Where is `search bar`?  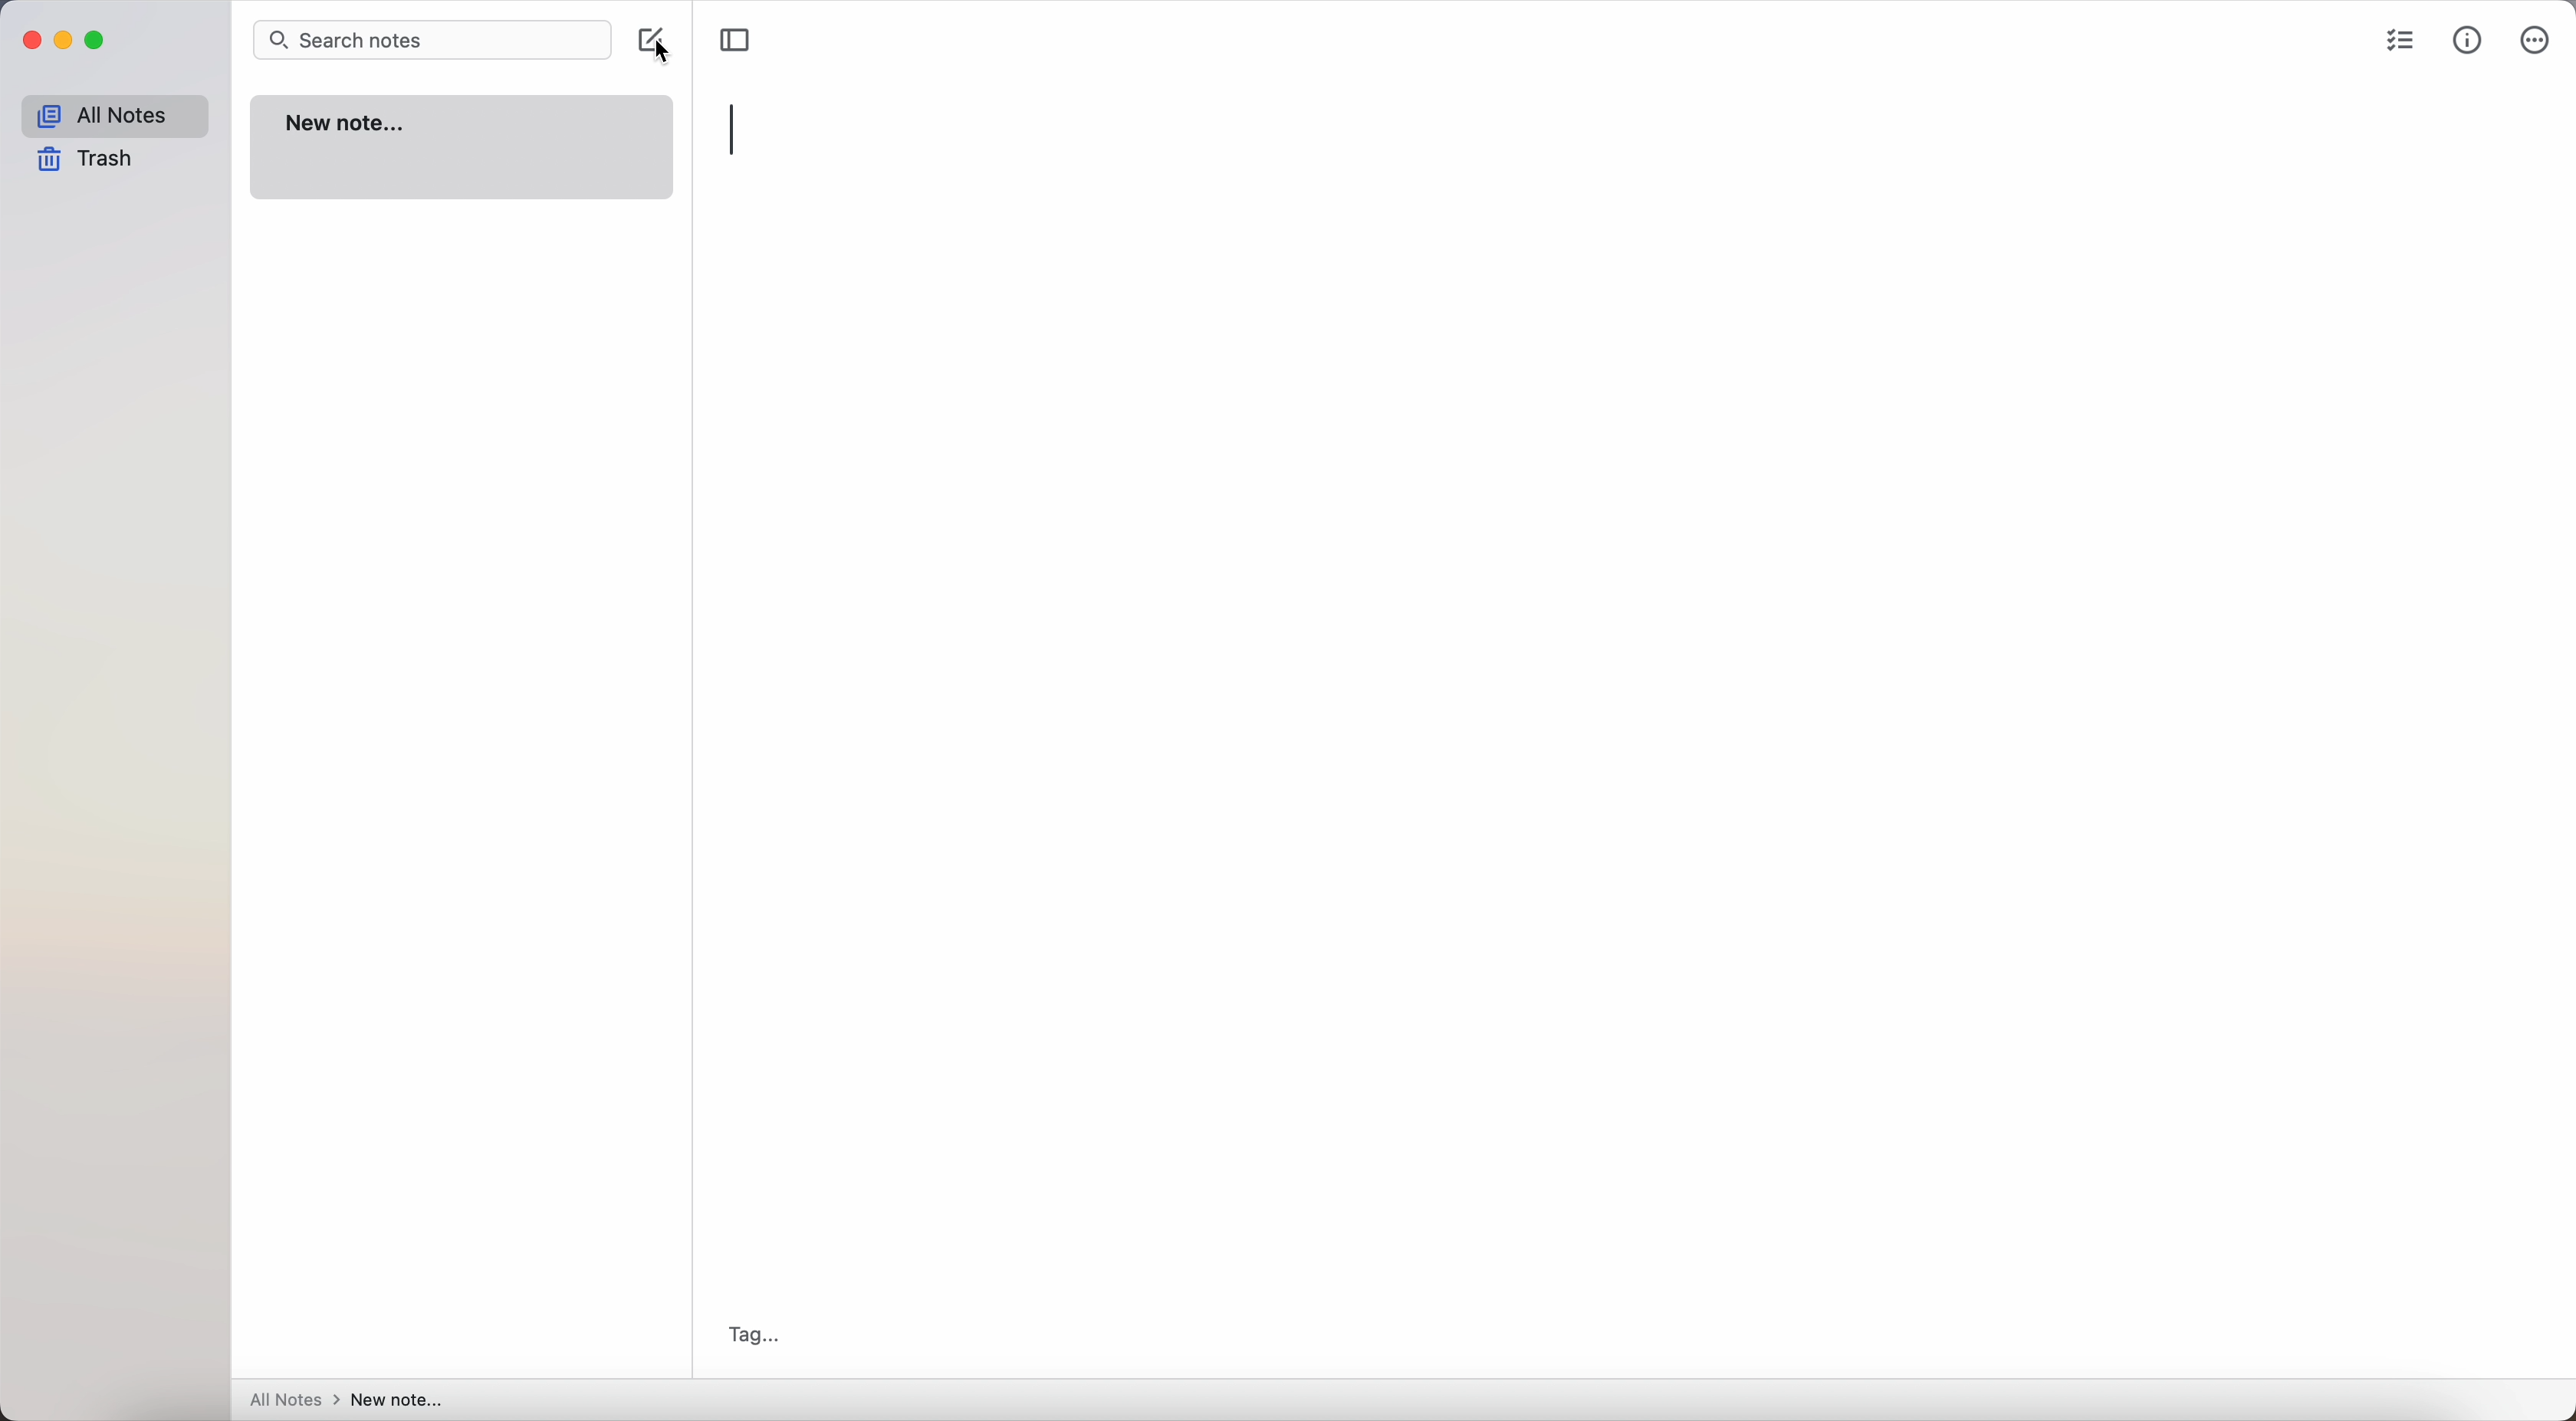
search bar is located at coordinates (433, 39).